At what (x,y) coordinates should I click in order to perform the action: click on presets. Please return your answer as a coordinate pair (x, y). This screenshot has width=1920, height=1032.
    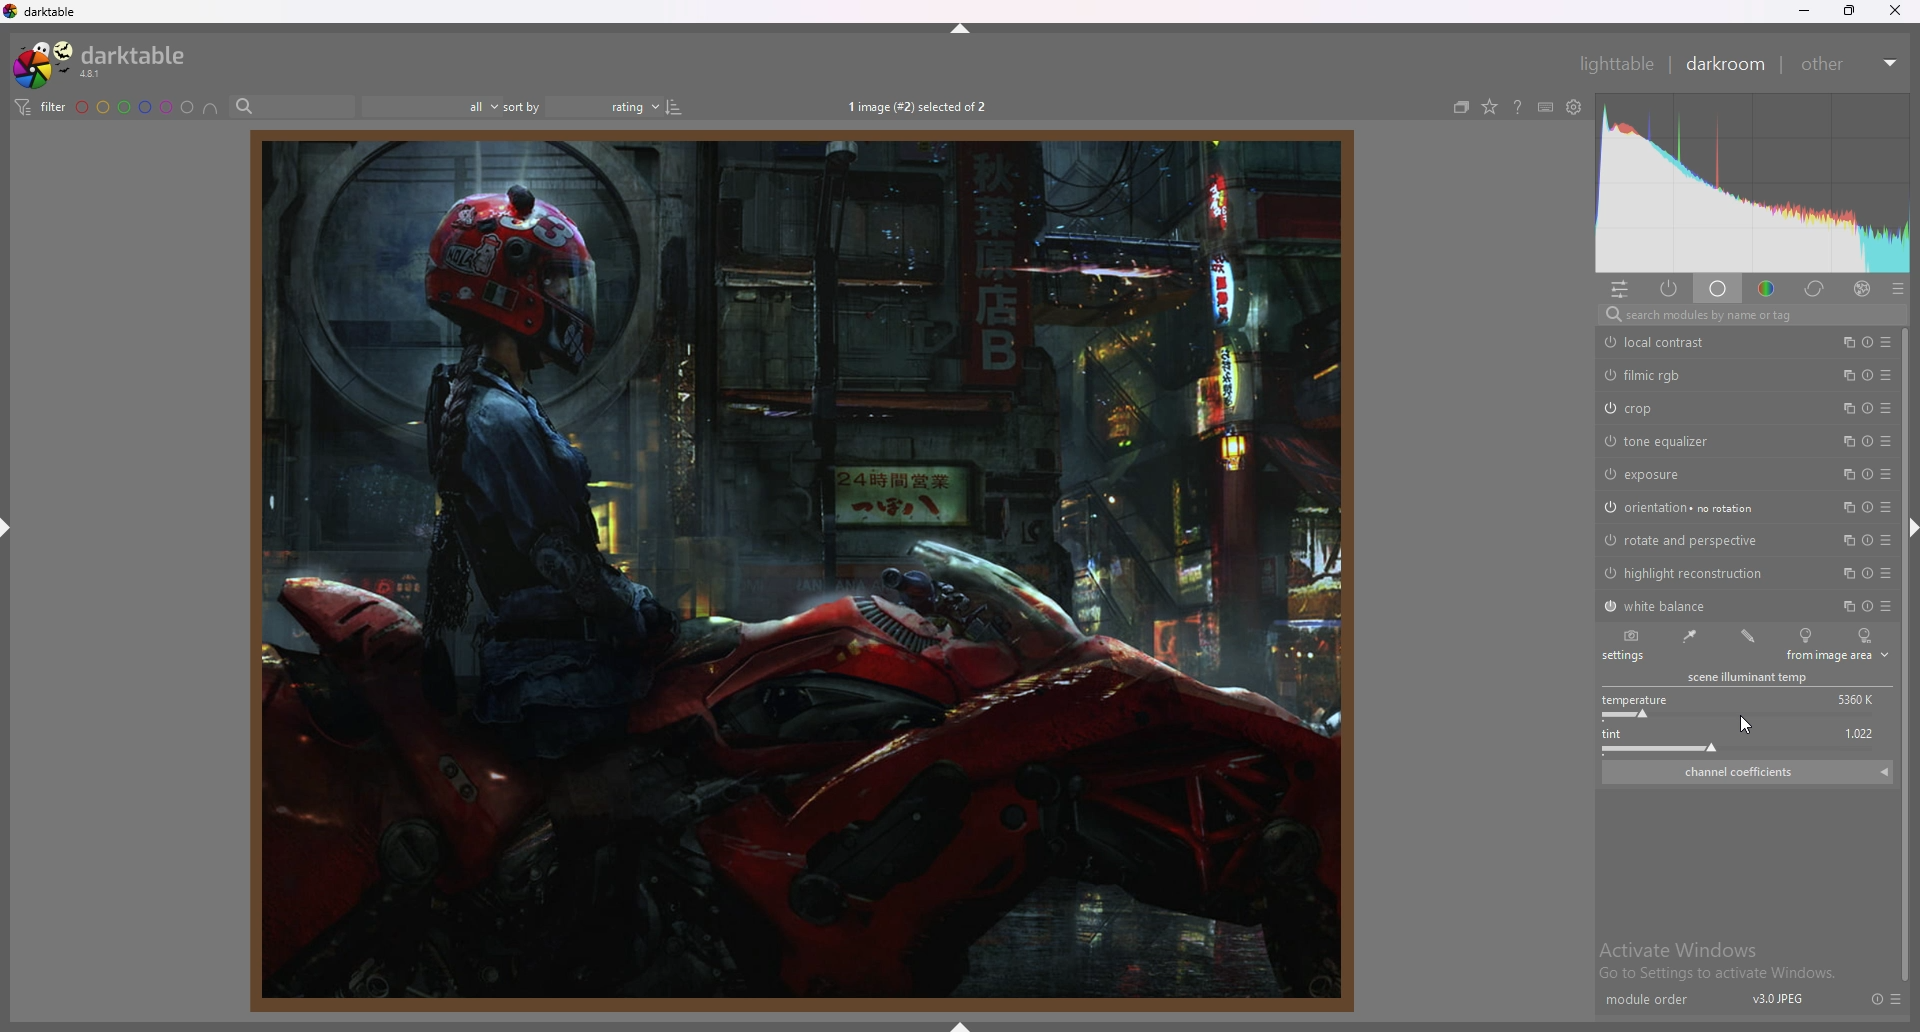
    Looking at the image, I should click on (1886, 375).